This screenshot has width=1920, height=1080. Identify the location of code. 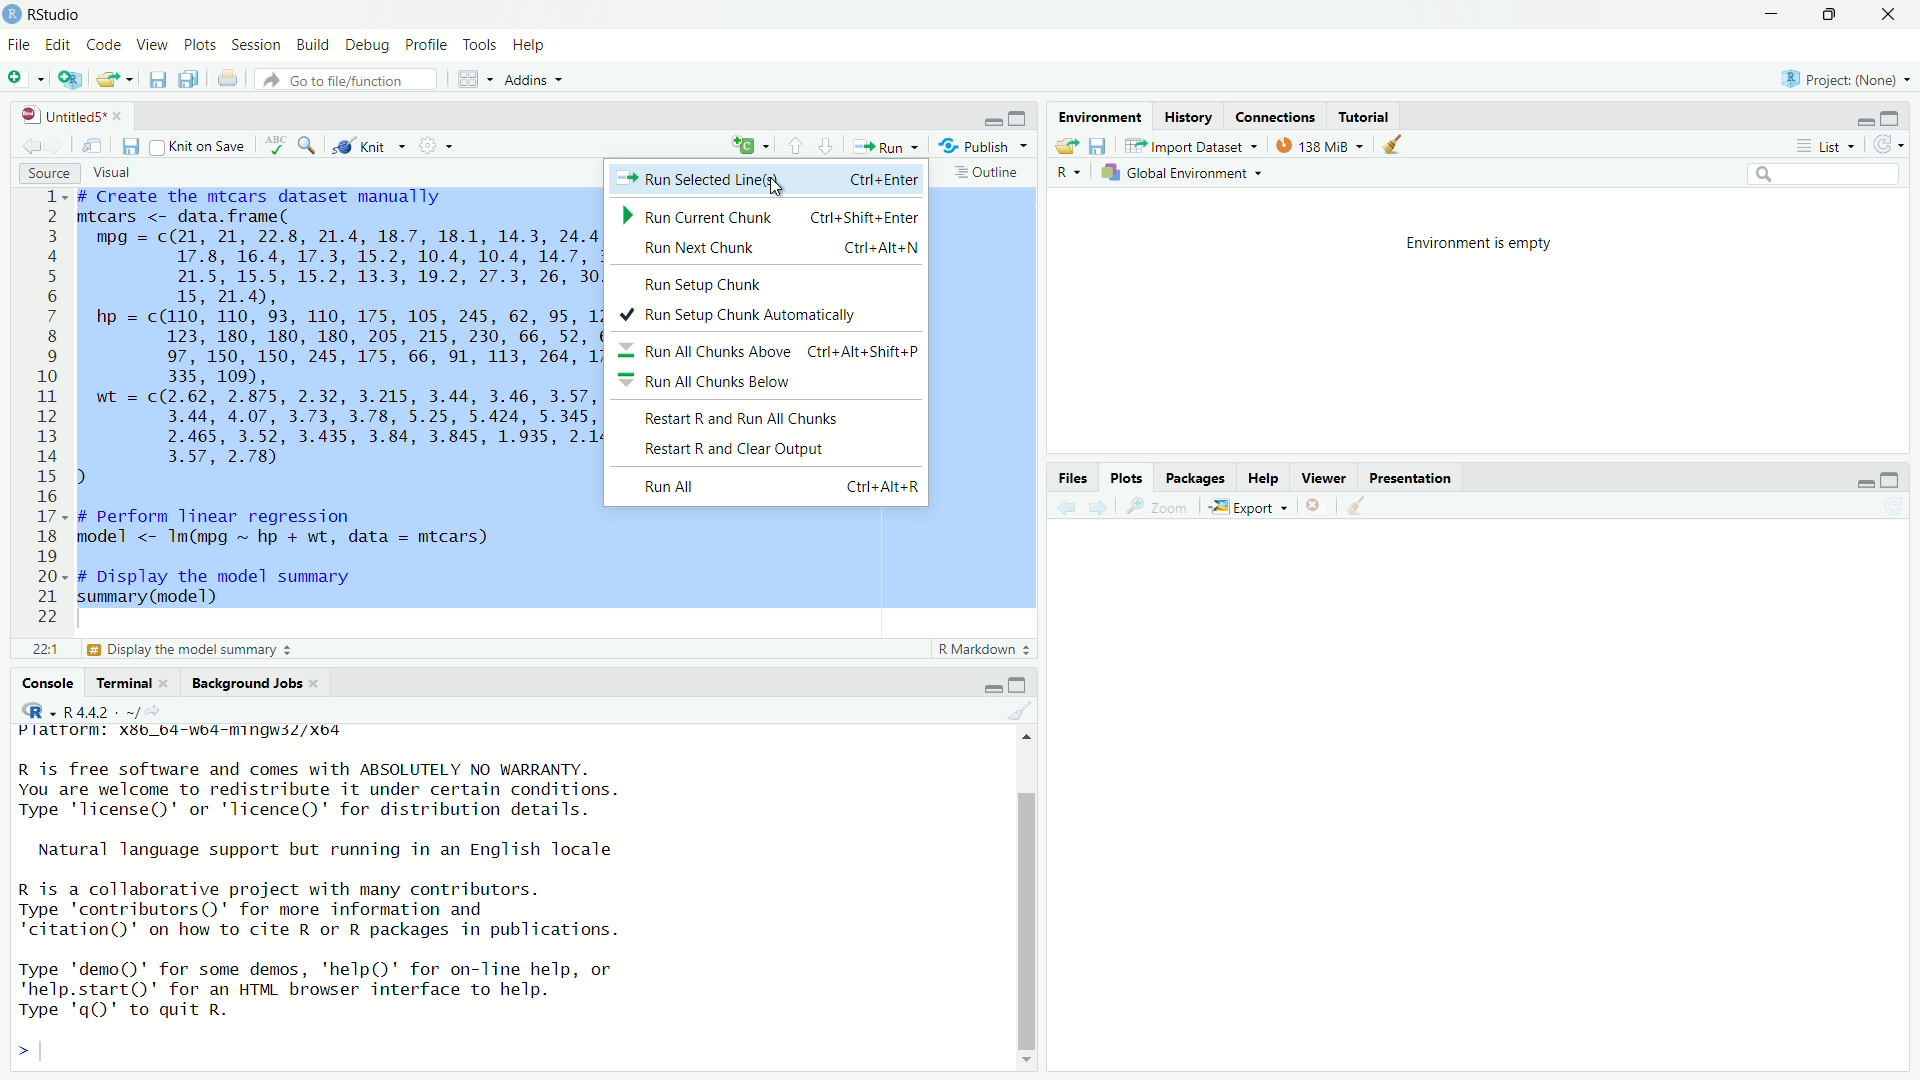
(106, 45).